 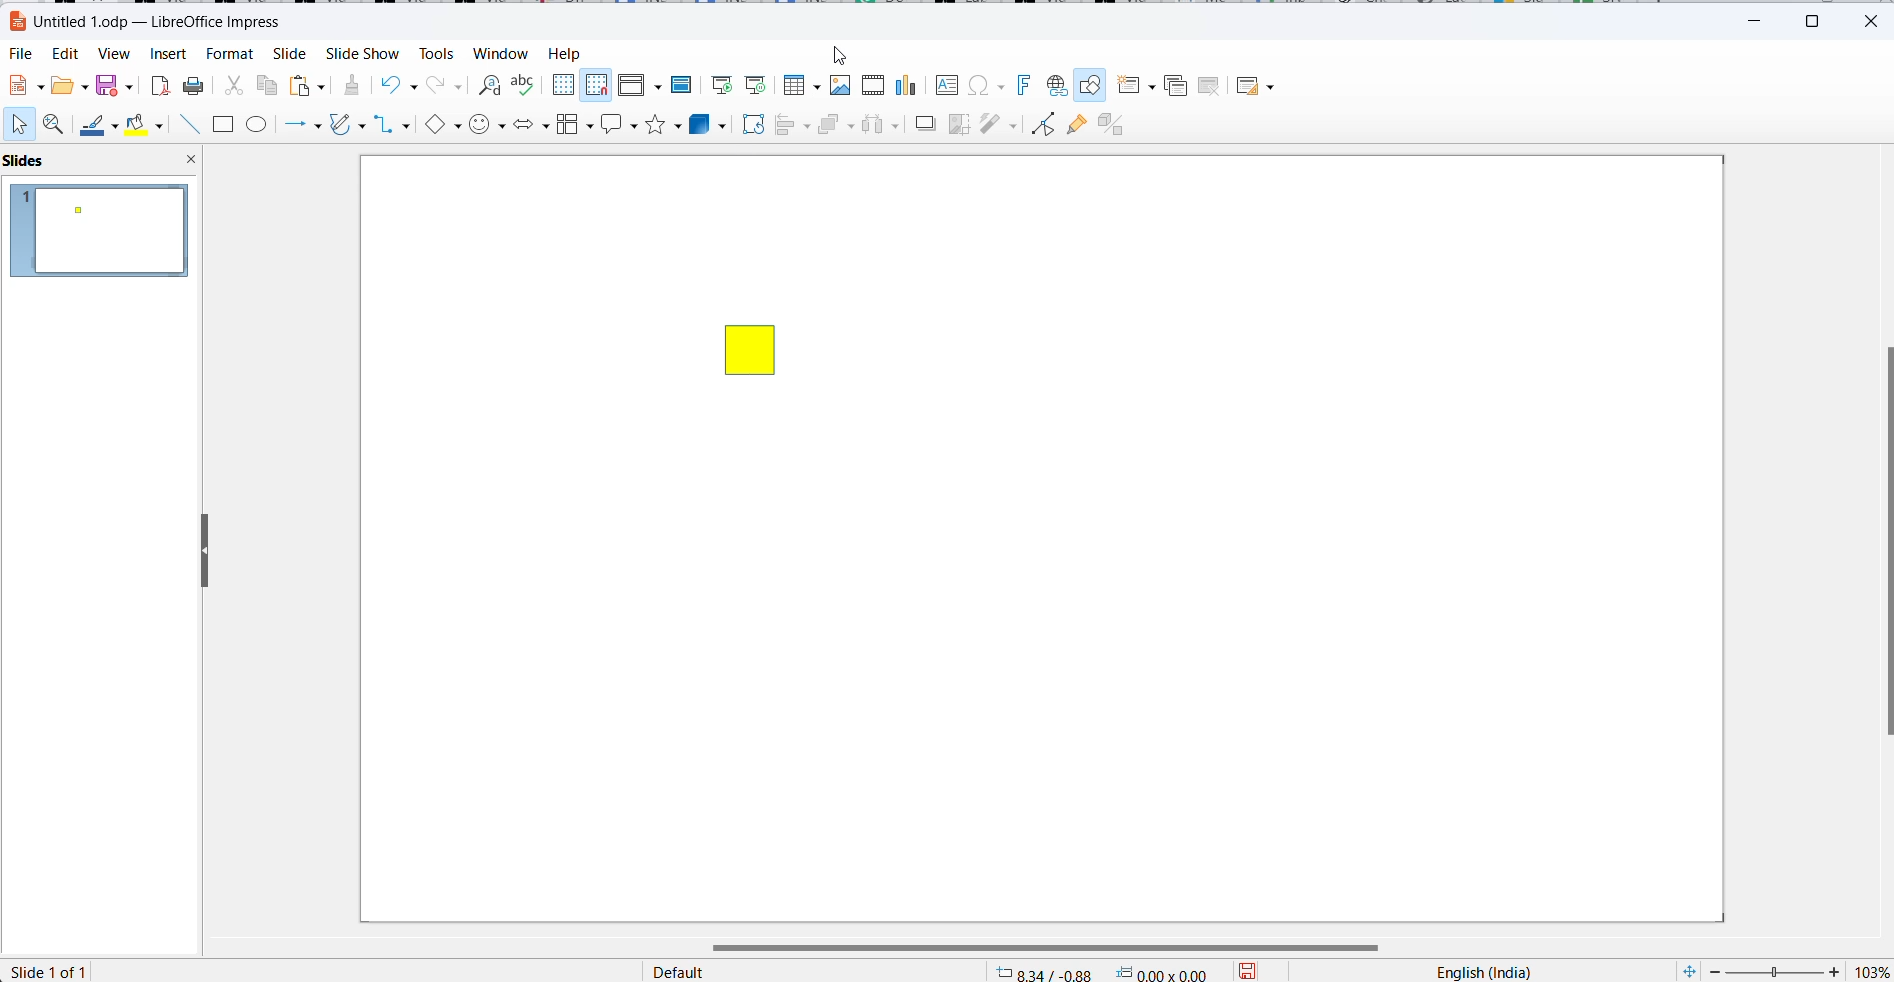 What do you see at coordinates (1137, 86) in the screenshot?
I see `new slide` at bounding box center [1137, 86].